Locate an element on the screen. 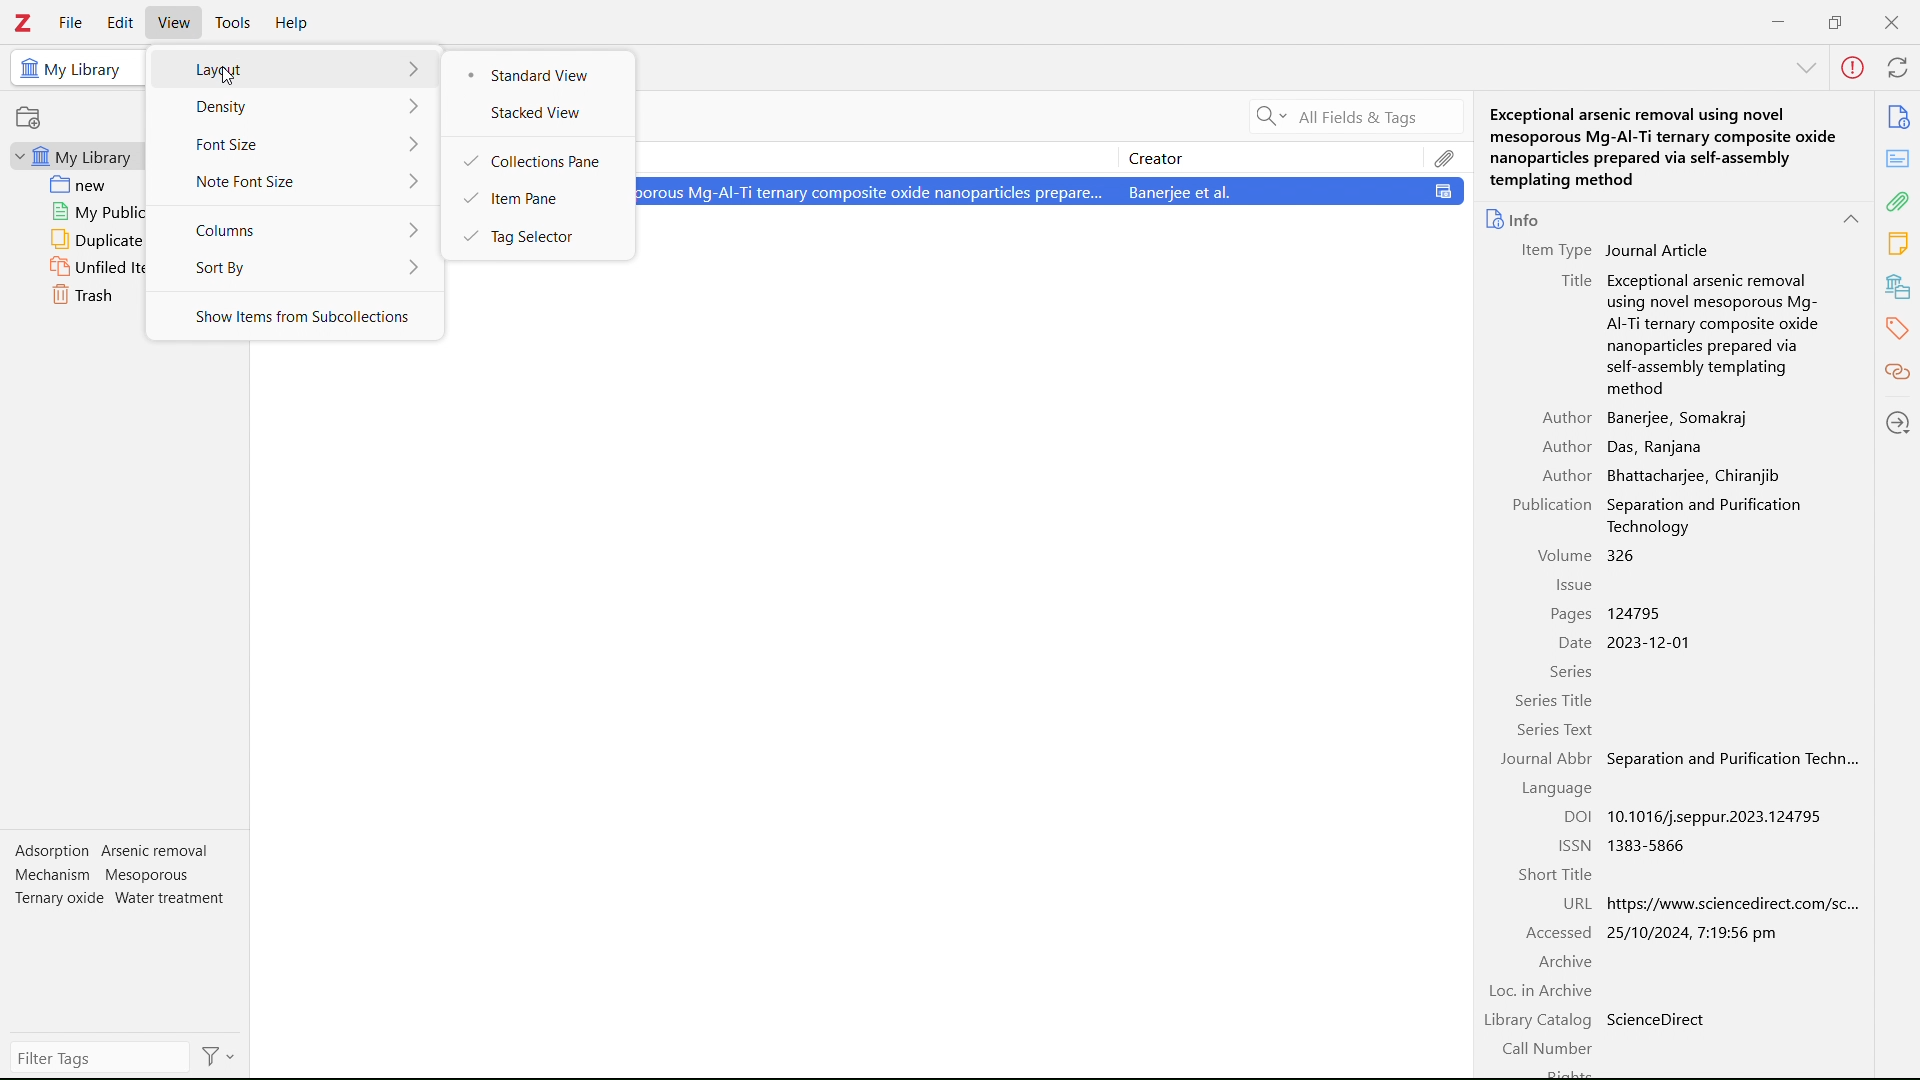 The height and width of the screenshot is (1080, 1920). new collection is located at coordinates (28, 117).